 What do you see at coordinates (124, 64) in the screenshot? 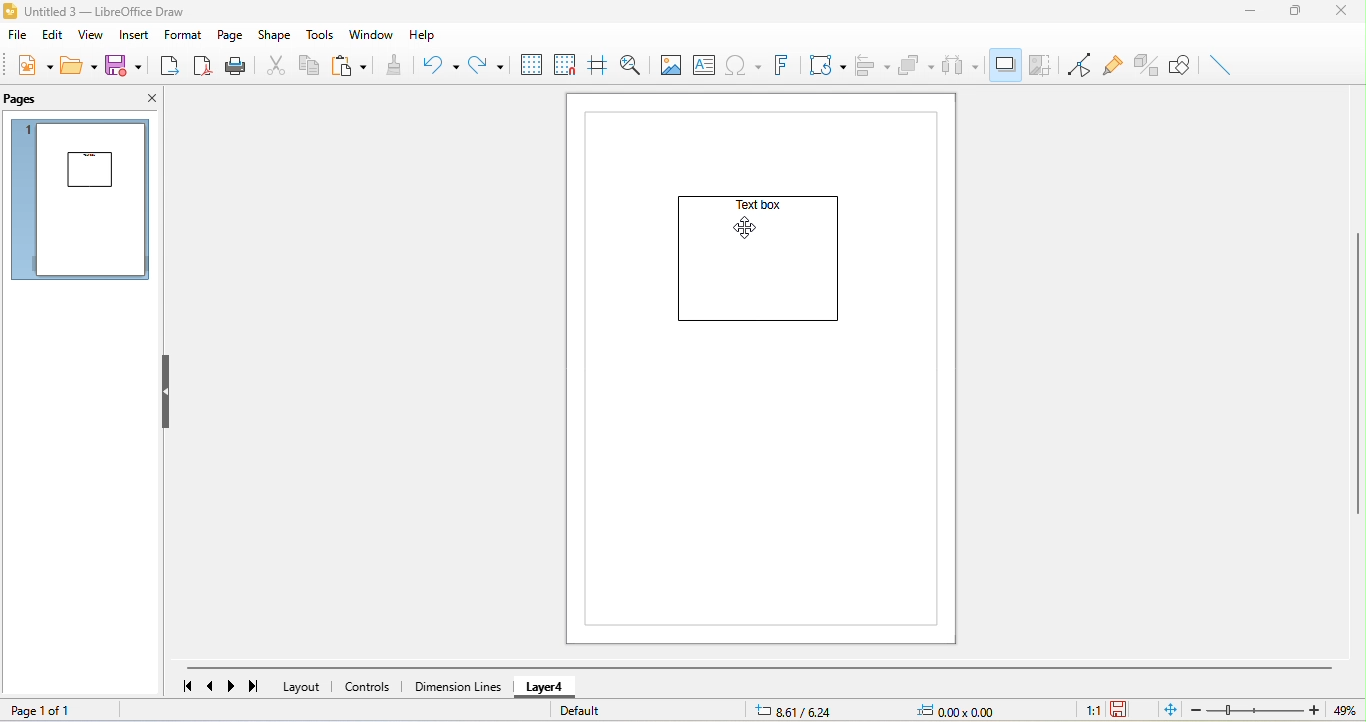
I see `save` at bounding box center [124, 64].